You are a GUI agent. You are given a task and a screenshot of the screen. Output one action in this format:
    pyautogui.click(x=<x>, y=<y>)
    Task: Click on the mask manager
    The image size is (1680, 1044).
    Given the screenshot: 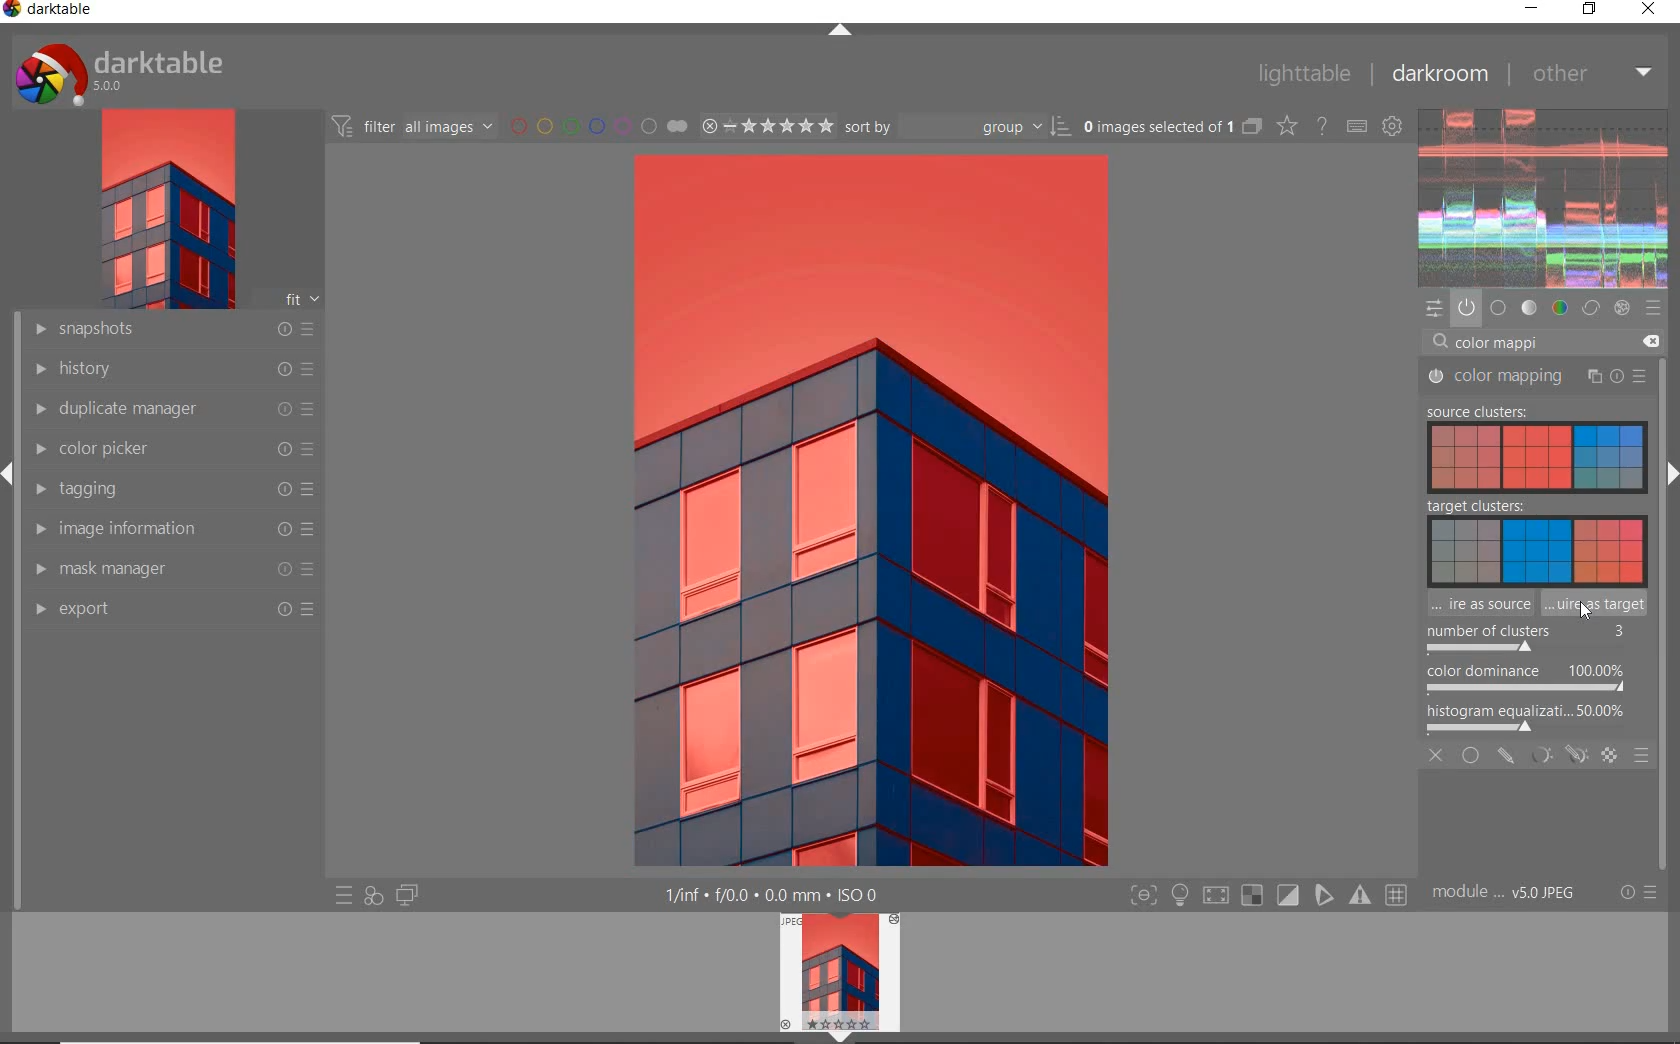 What is the action you would take?
    pyautogui.click(x=175, y=570)
    